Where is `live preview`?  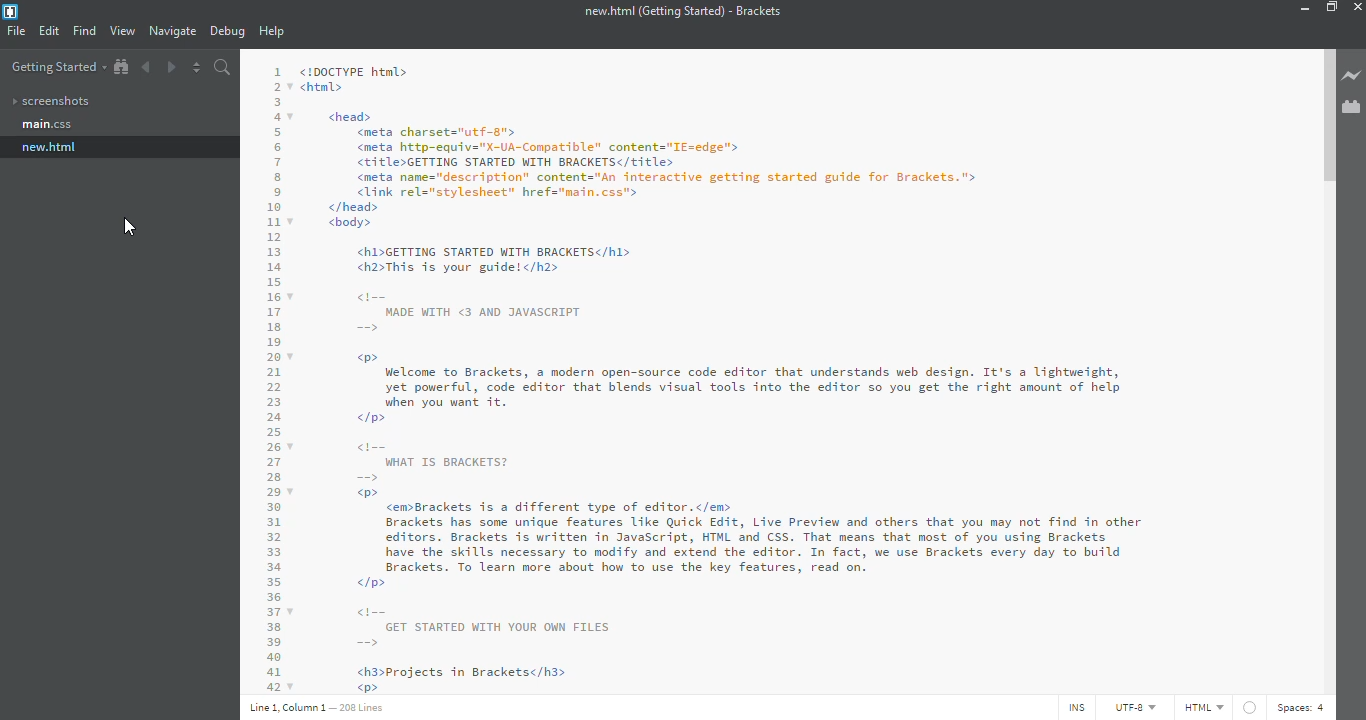 live preview is located at coordinates (1352, 77).